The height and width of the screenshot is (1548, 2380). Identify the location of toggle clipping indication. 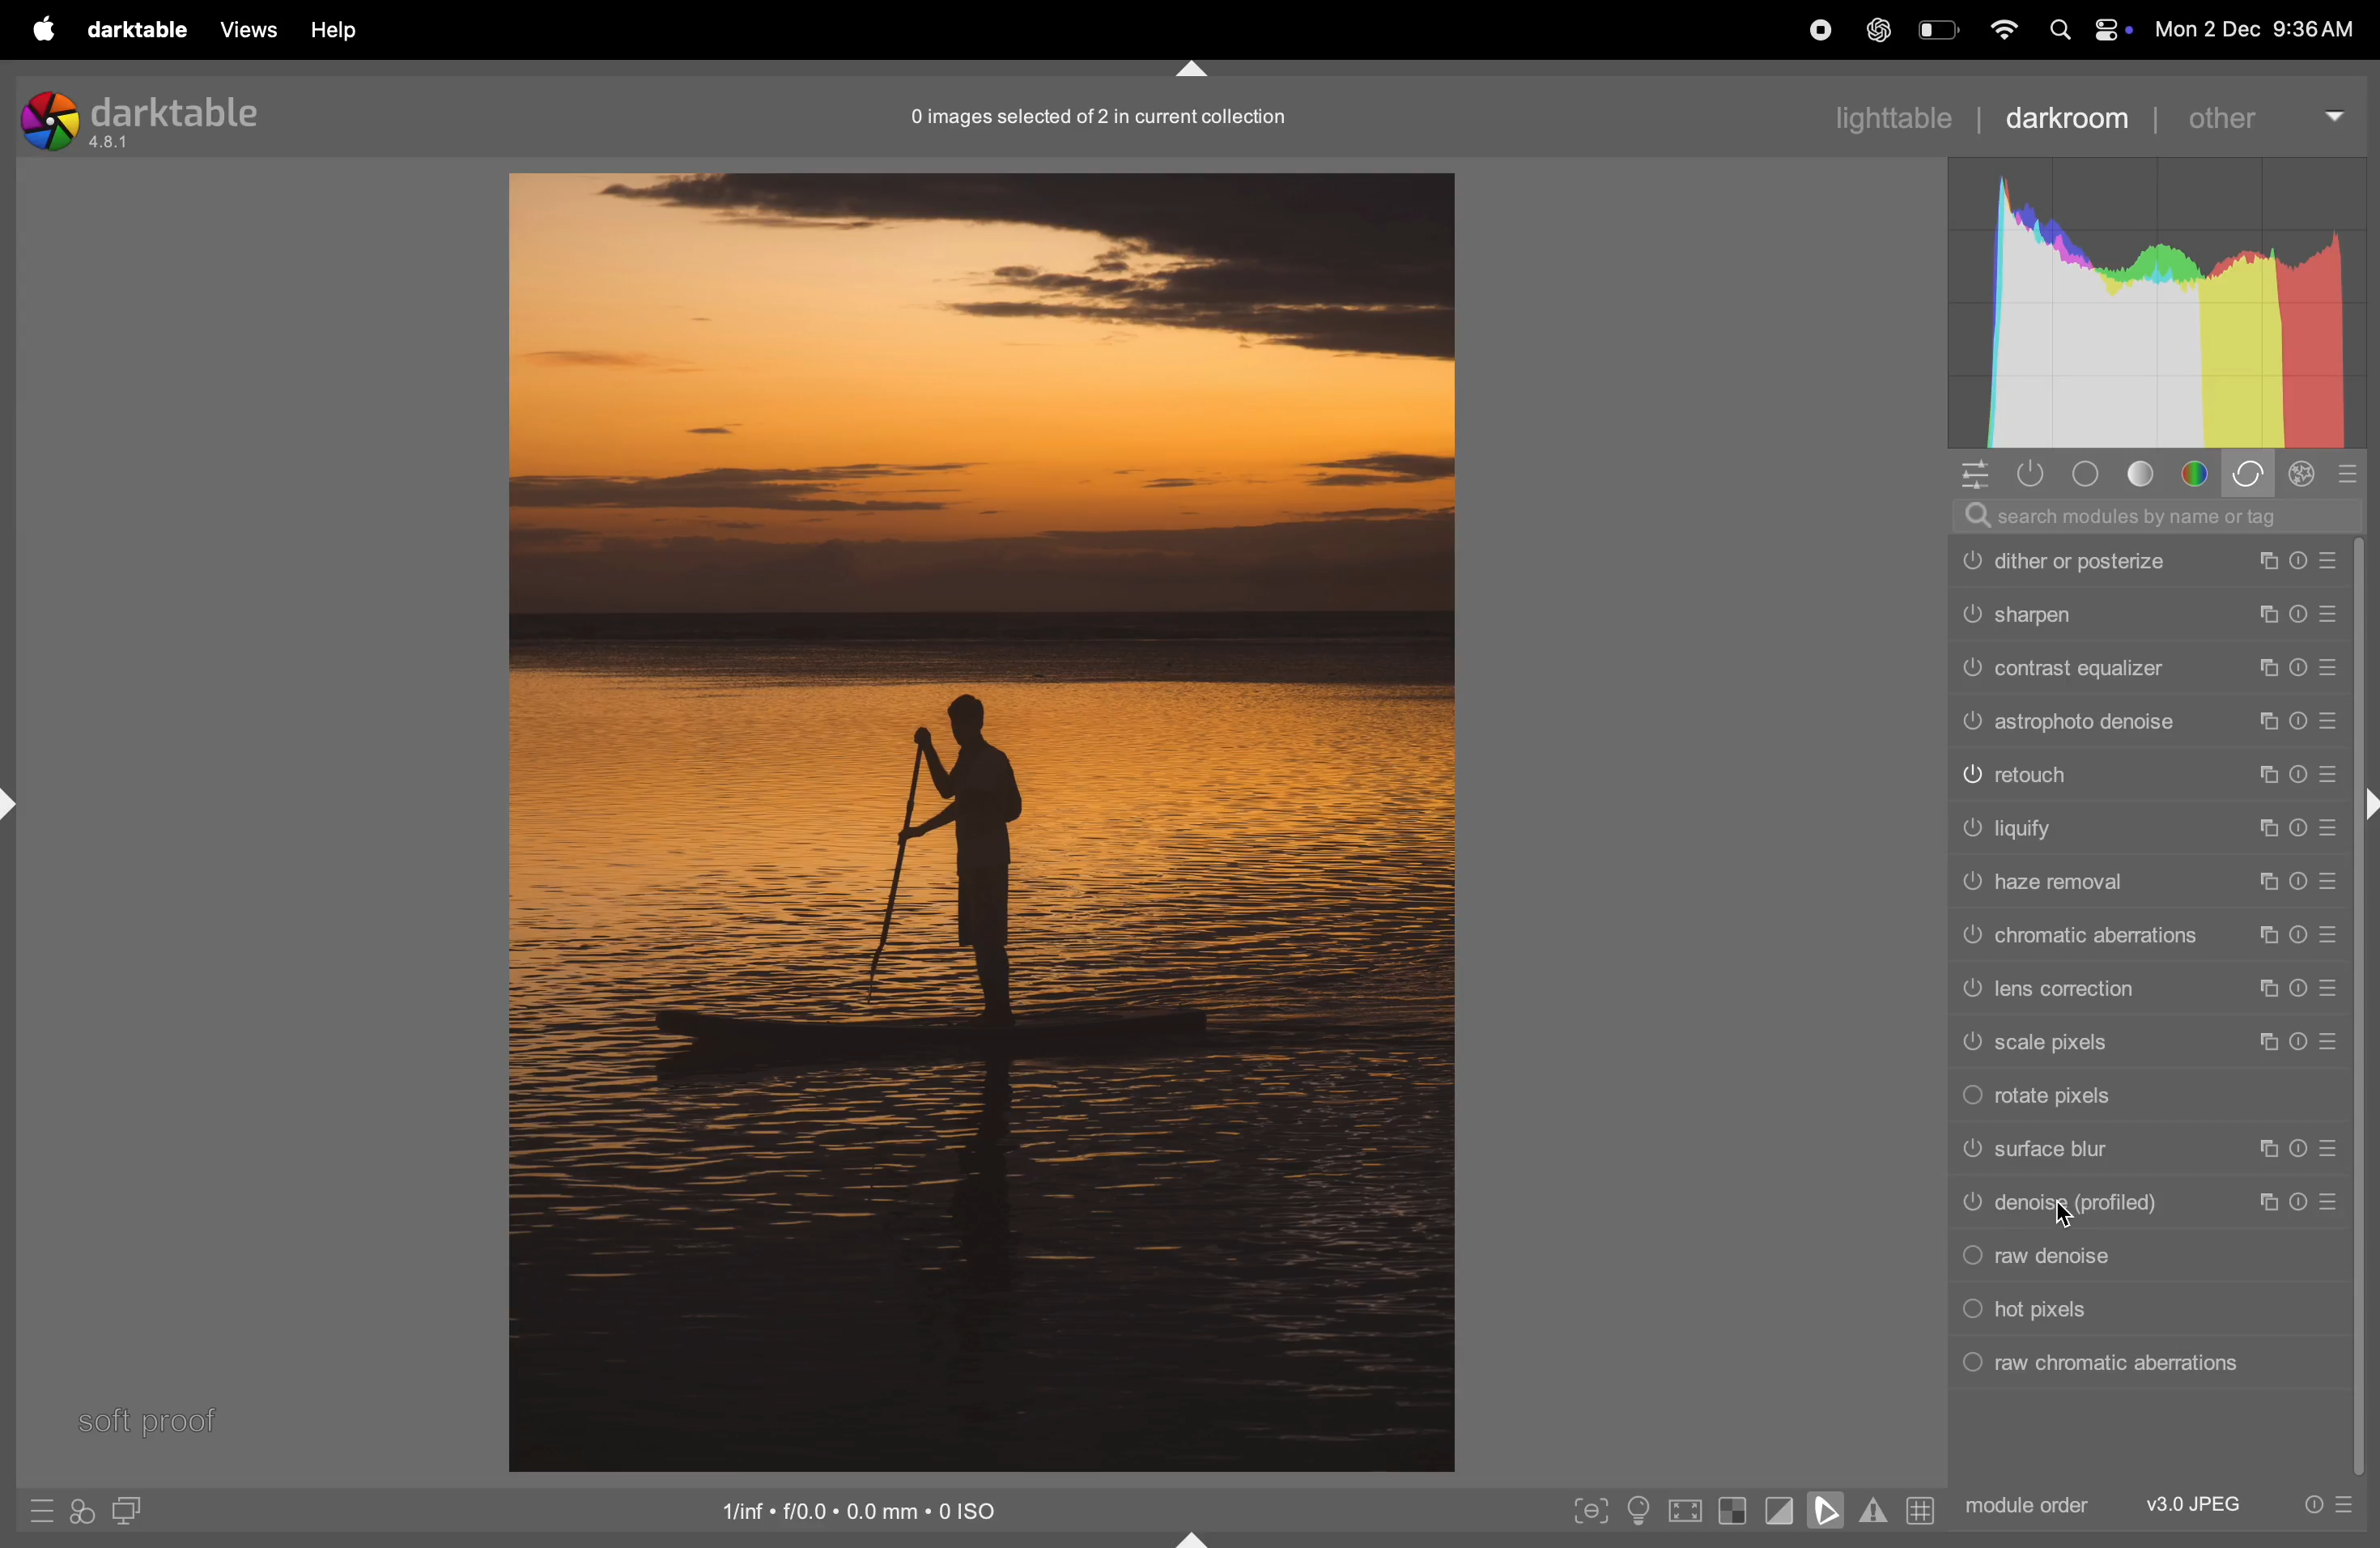
(1777, 1513).